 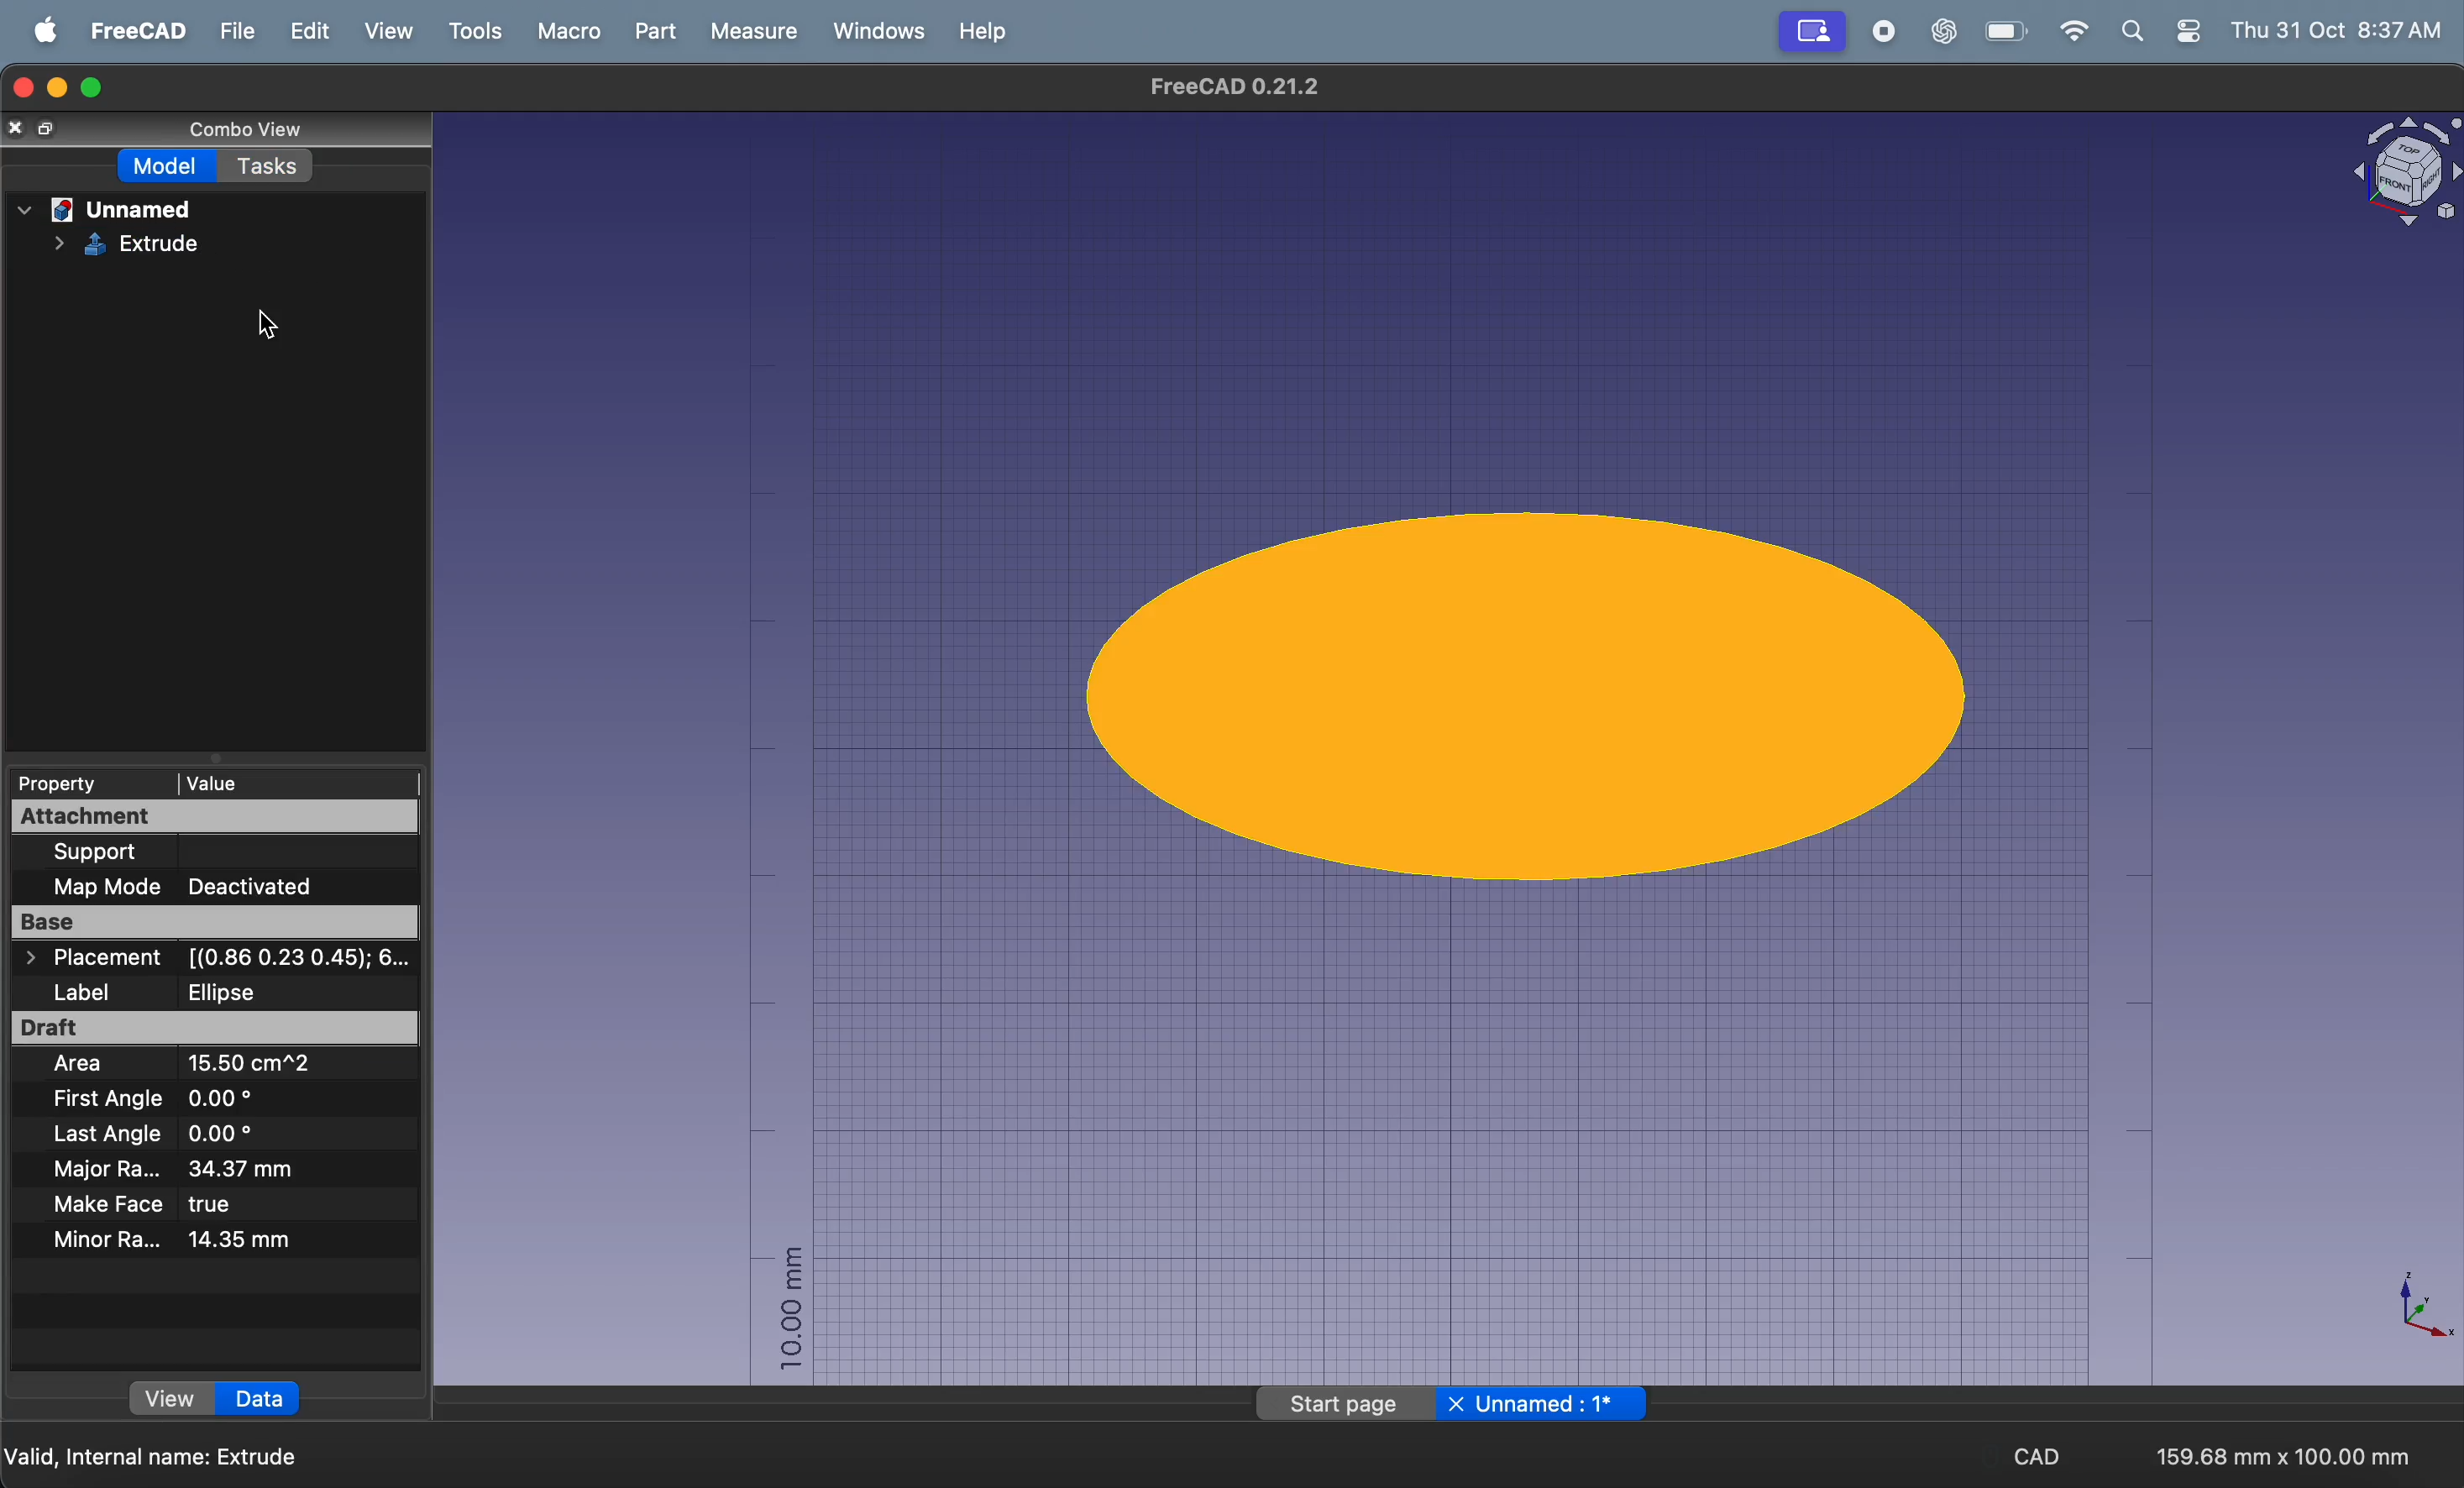 I want to click on value, so click(x=290, y=779).